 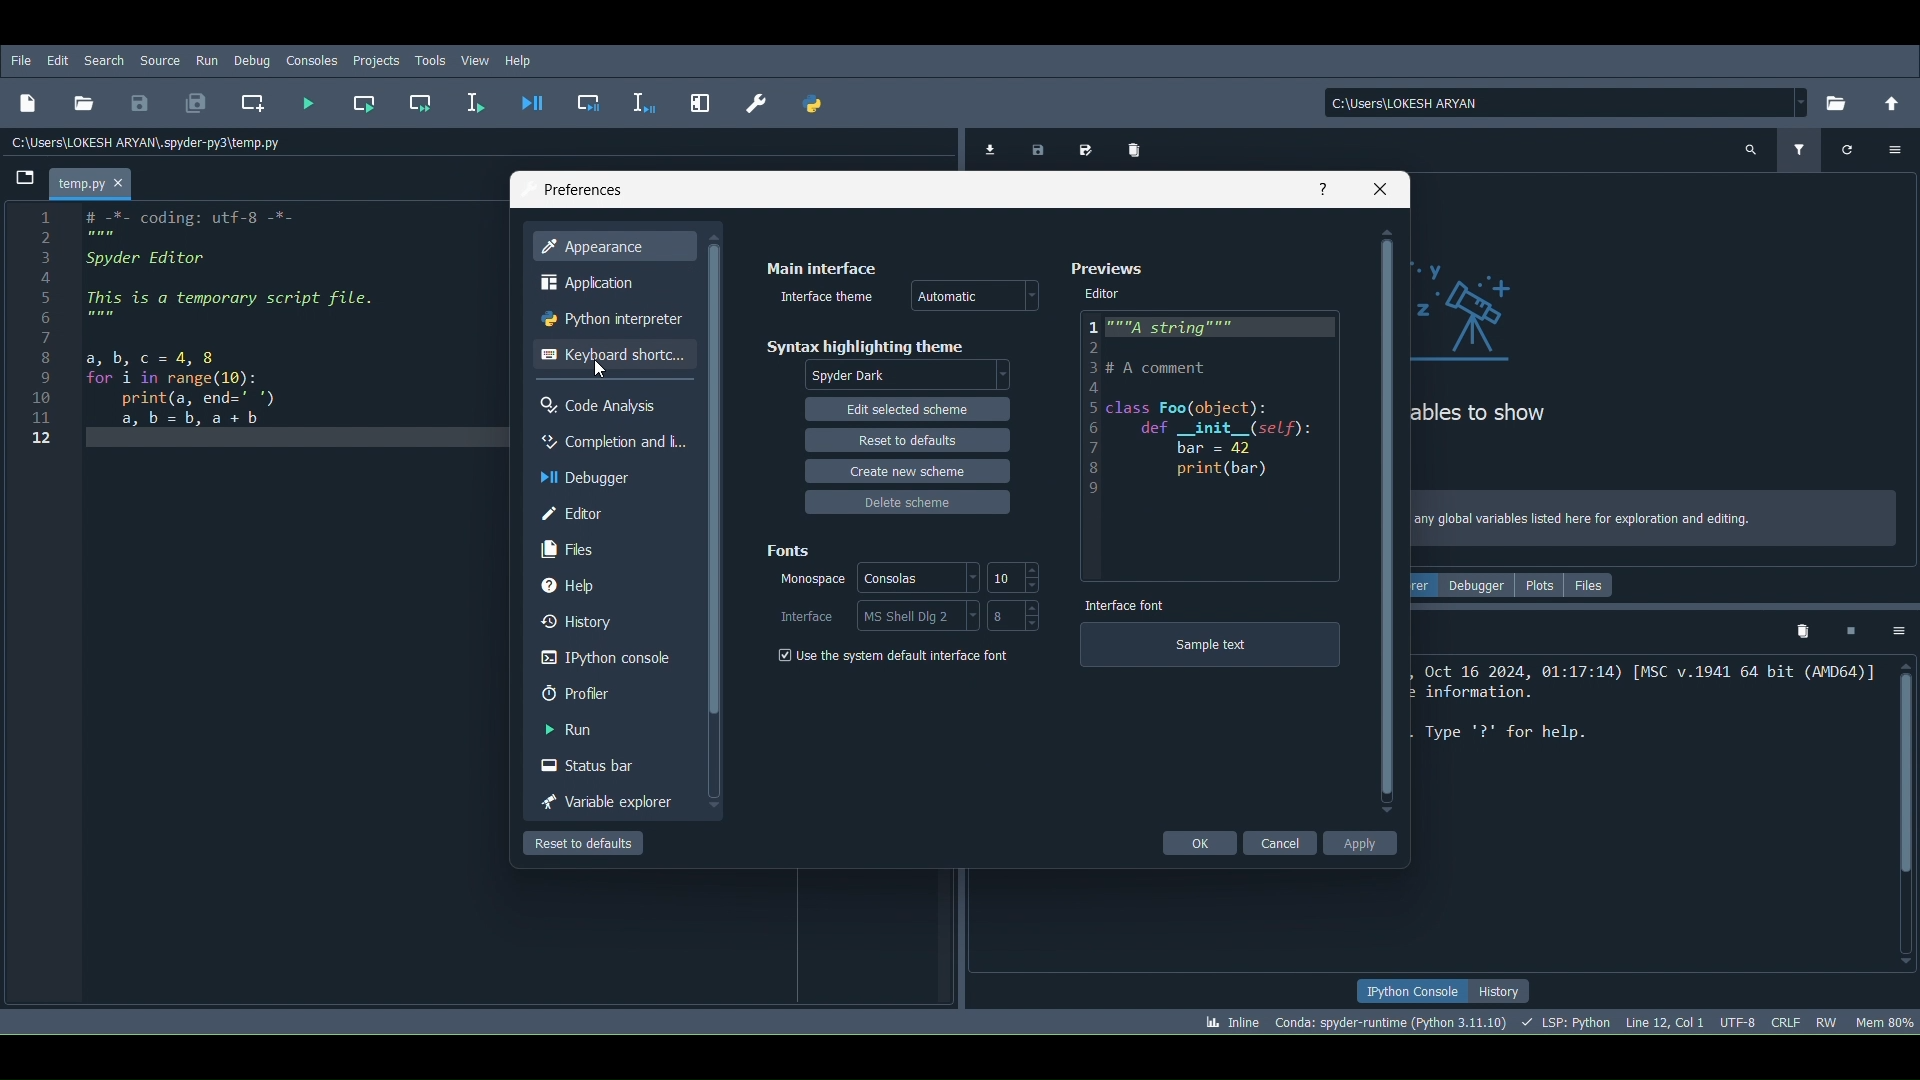 I want to click on Maximize current pane (Ctrl + Alt + Shift + M), so click(x=701, y=100).